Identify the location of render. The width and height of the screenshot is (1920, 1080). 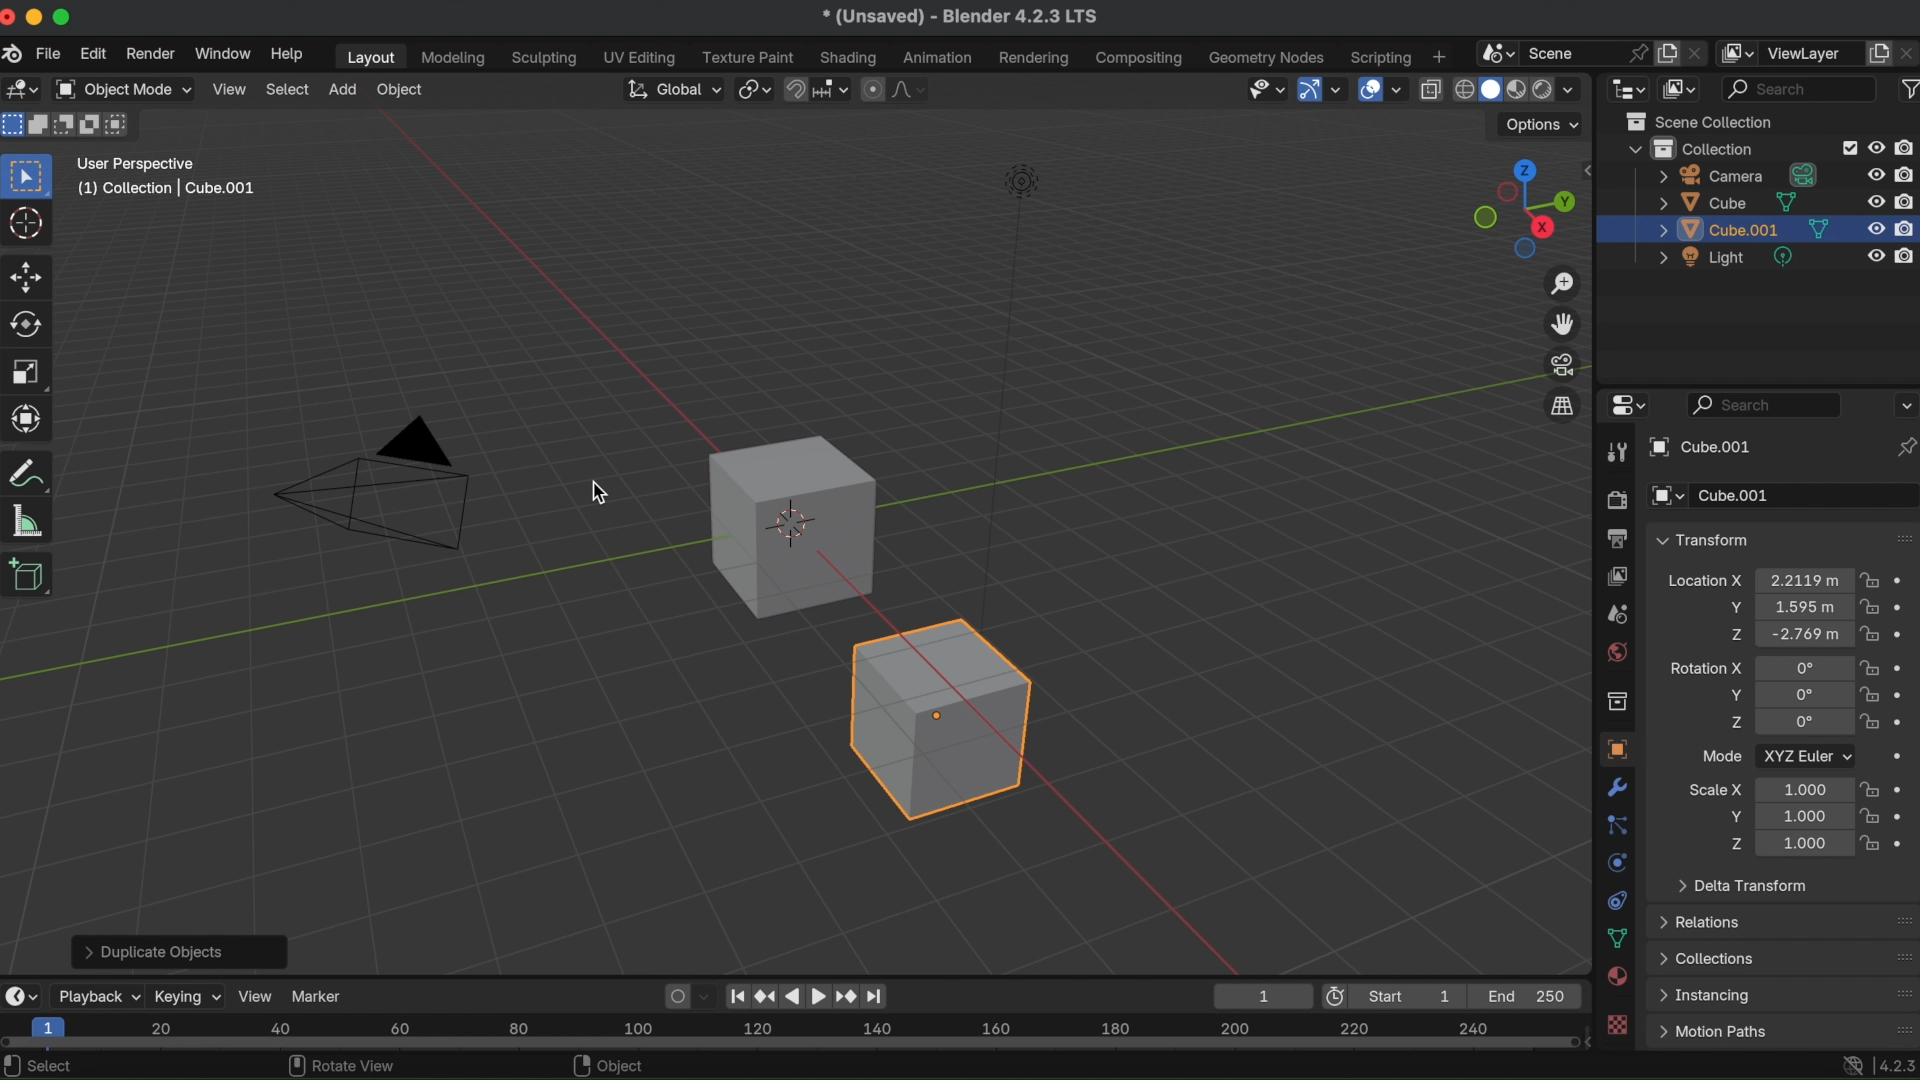
(148, 54).